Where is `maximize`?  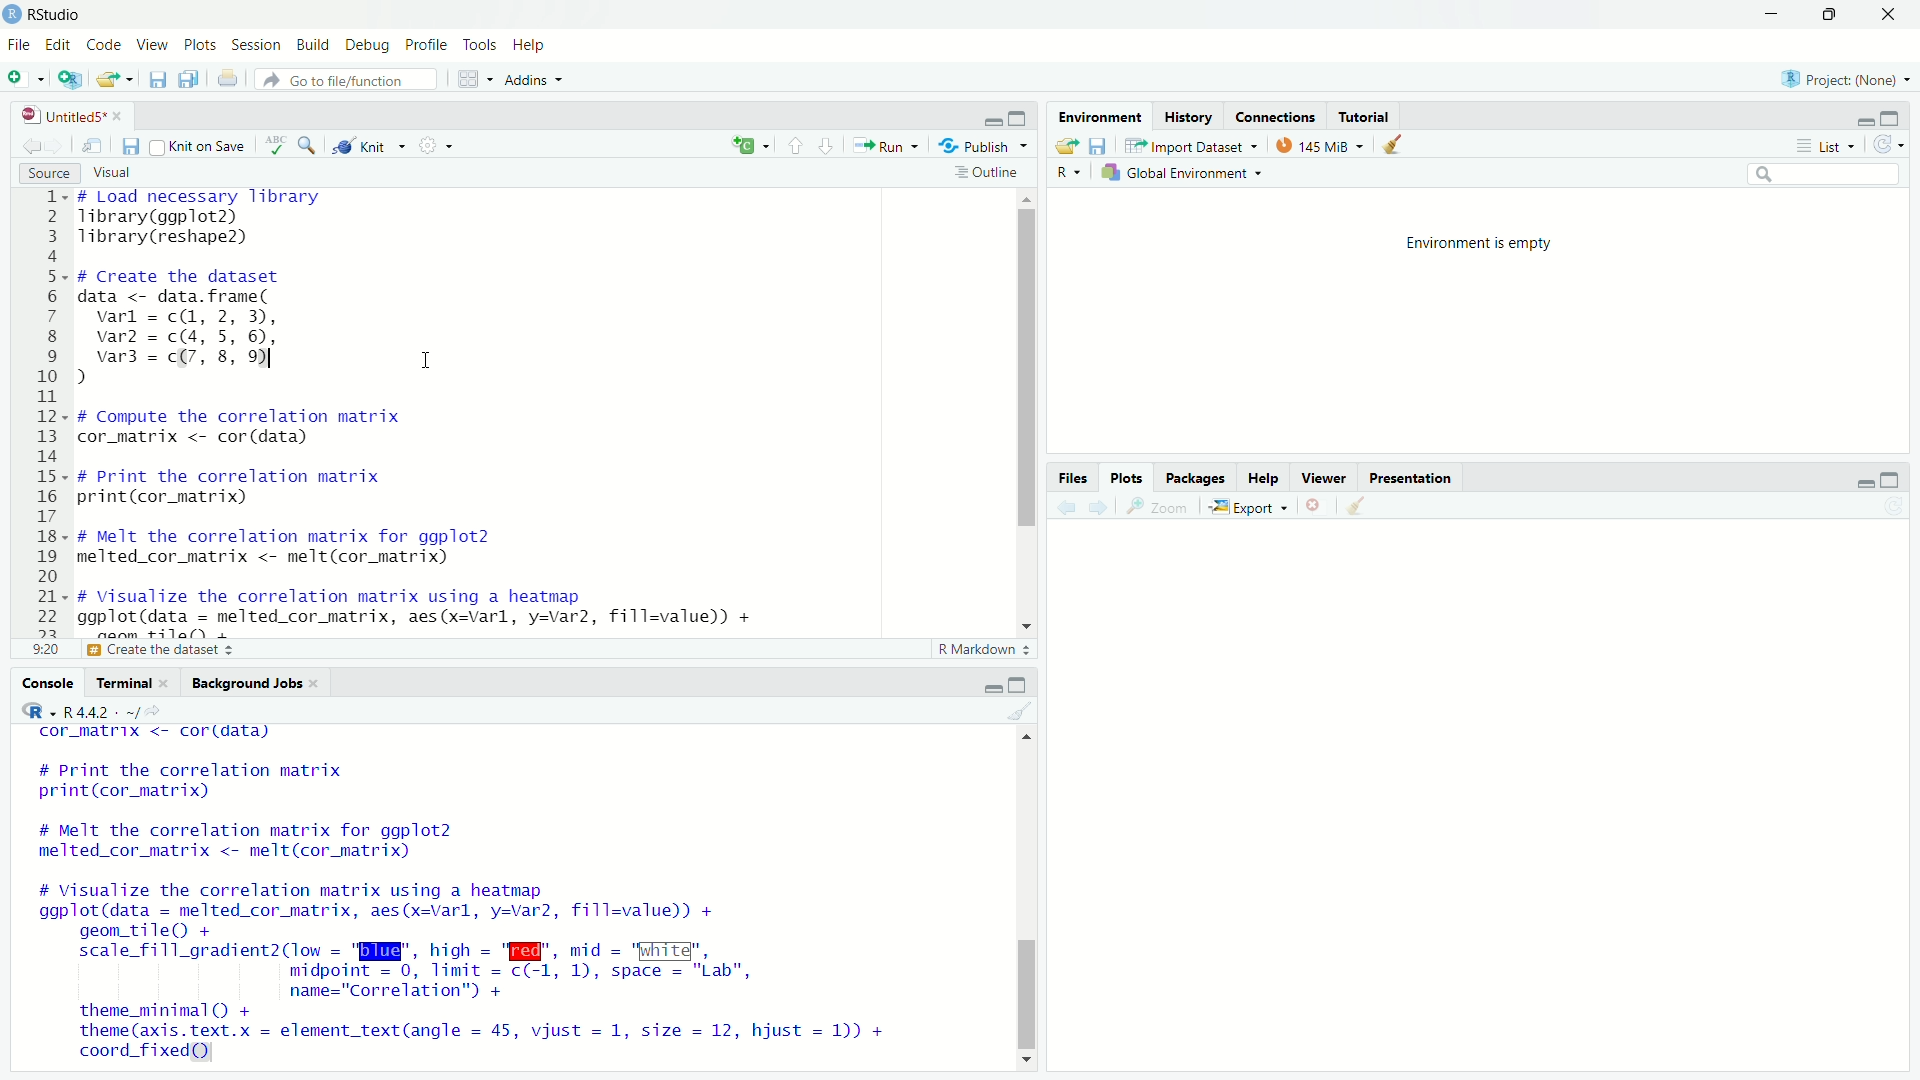 maximize is located at coordinates (1020, 116).